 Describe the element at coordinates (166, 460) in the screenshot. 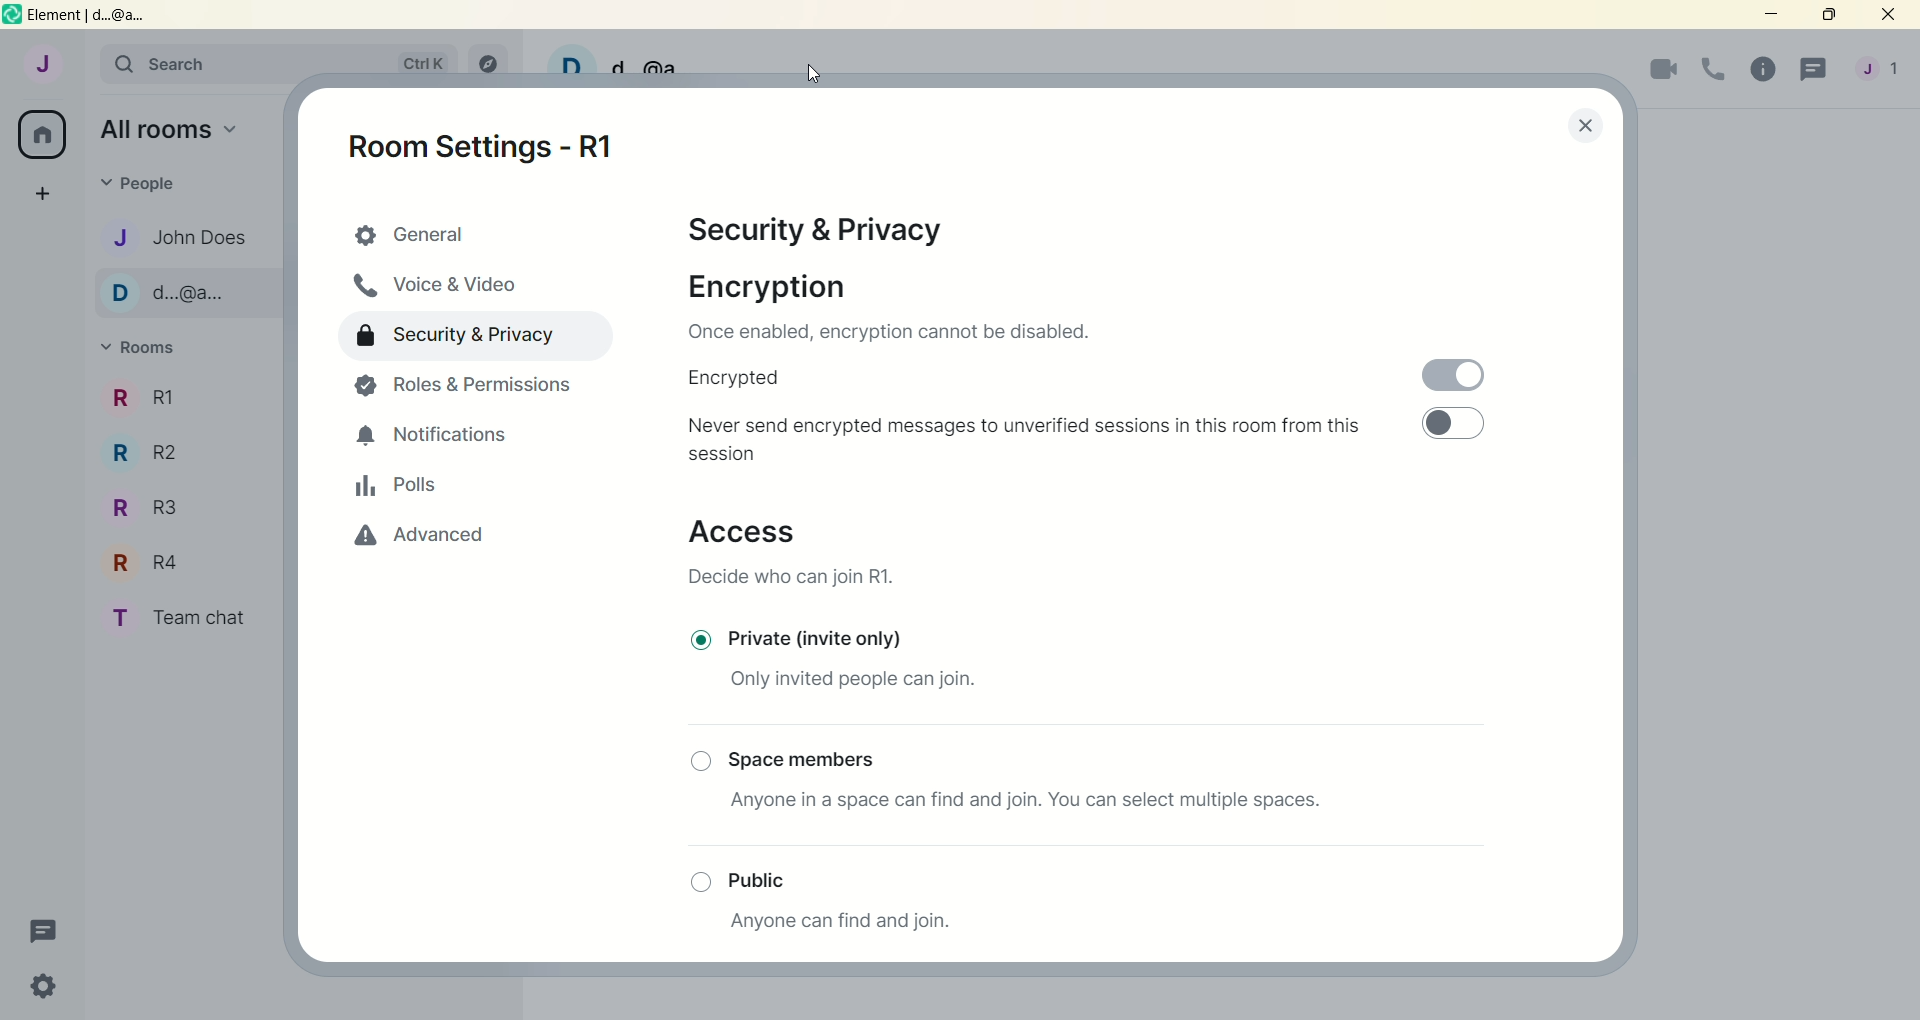

I see `R R2` at that location.